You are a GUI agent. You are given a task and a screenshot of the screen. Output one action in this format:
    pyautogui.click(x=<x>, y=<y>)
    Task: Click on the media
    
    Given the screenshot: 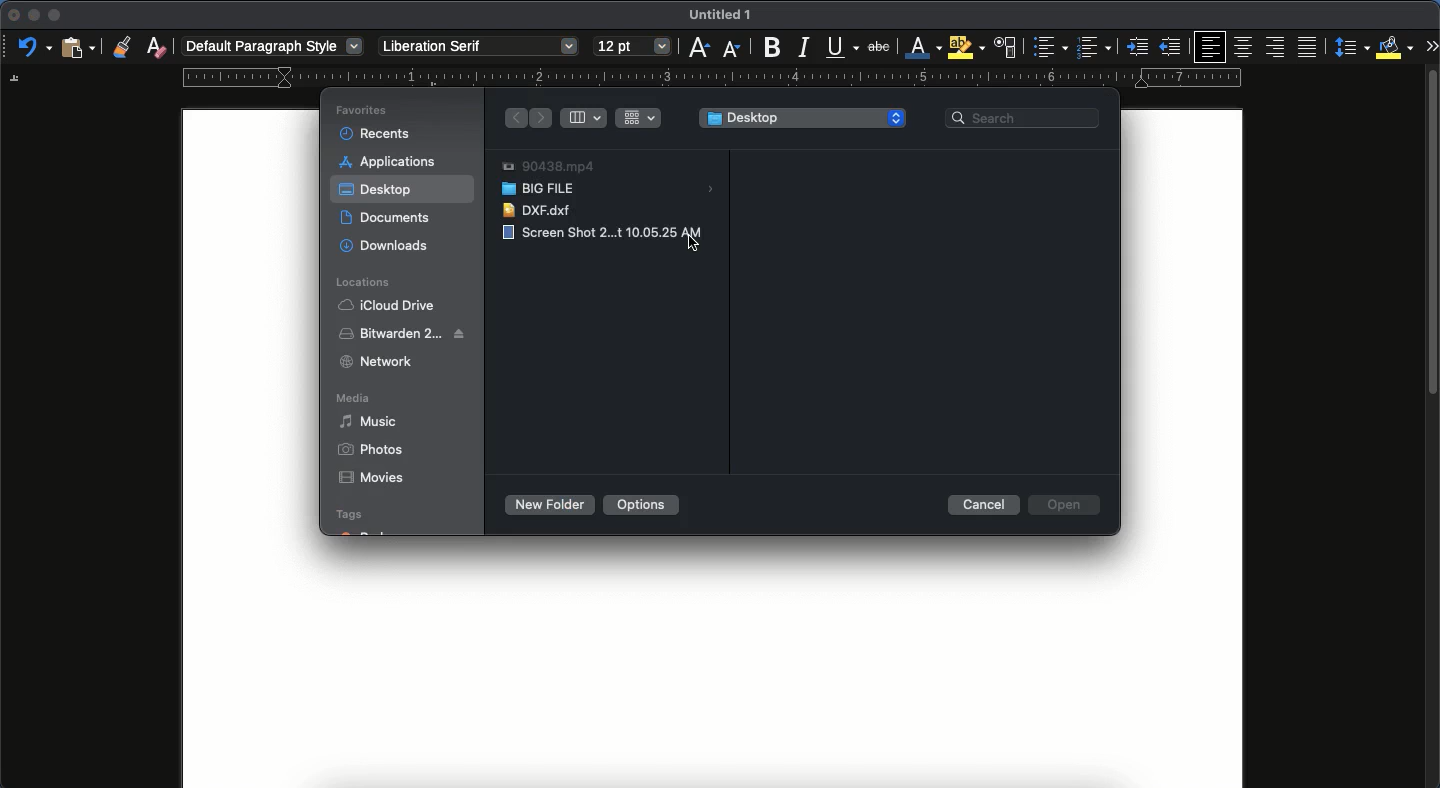 What is the action you would take?
    pyautogui.click(x=357, y=400)
    